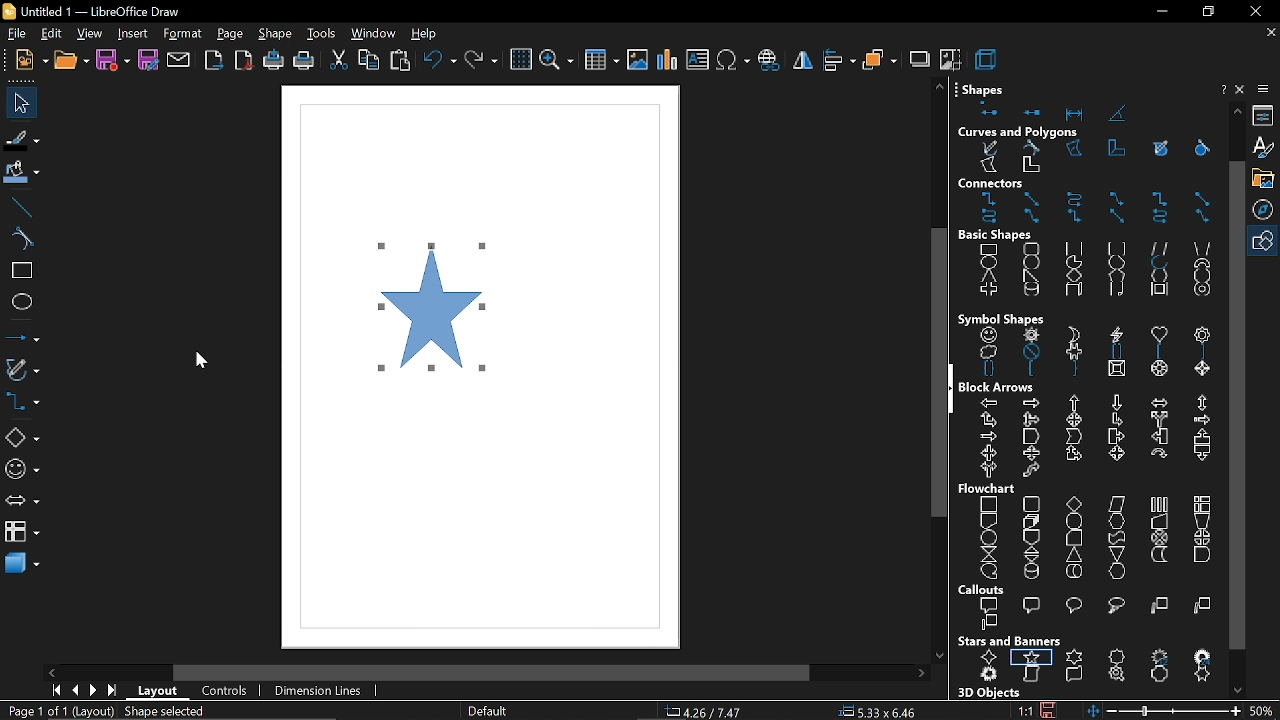 The width and height of the screenshot is (1280, 720). What do you see at coordinates (940, 88) in the screenshot?
I see `move up` at bounding box center [940, 88].